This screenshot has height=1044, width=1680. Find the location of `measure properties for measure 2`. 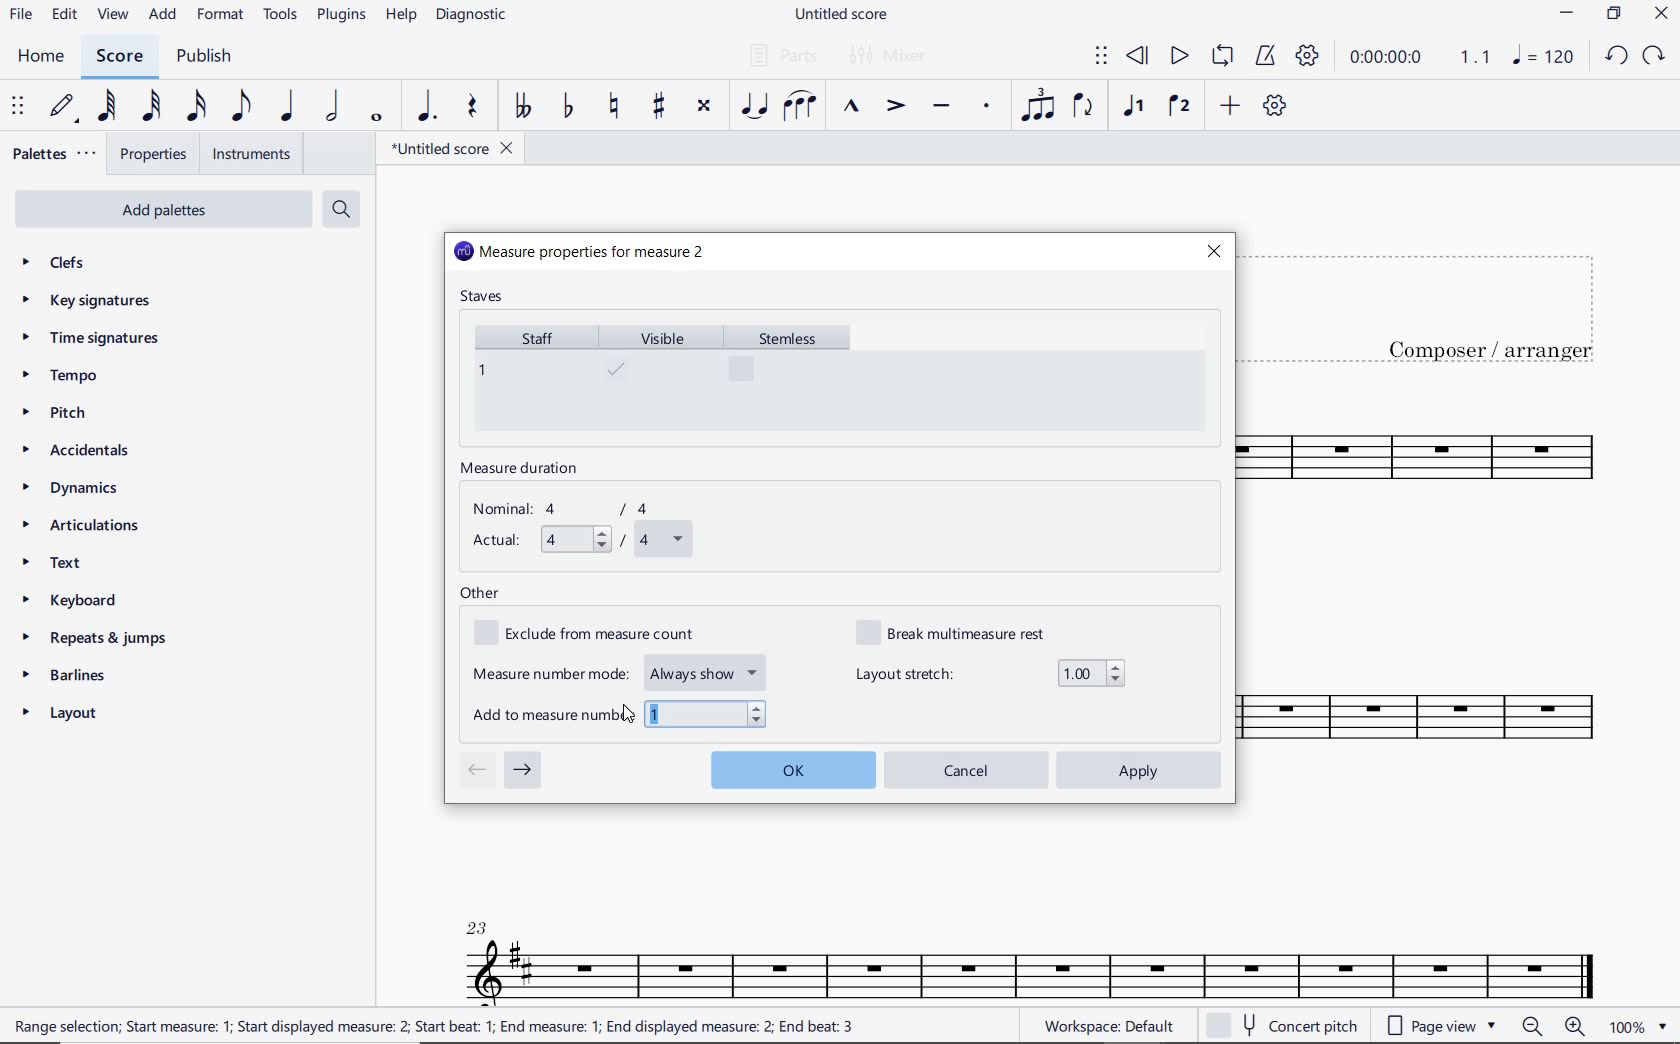

measure properties for measure 2 is located at coordinates (581, 253).